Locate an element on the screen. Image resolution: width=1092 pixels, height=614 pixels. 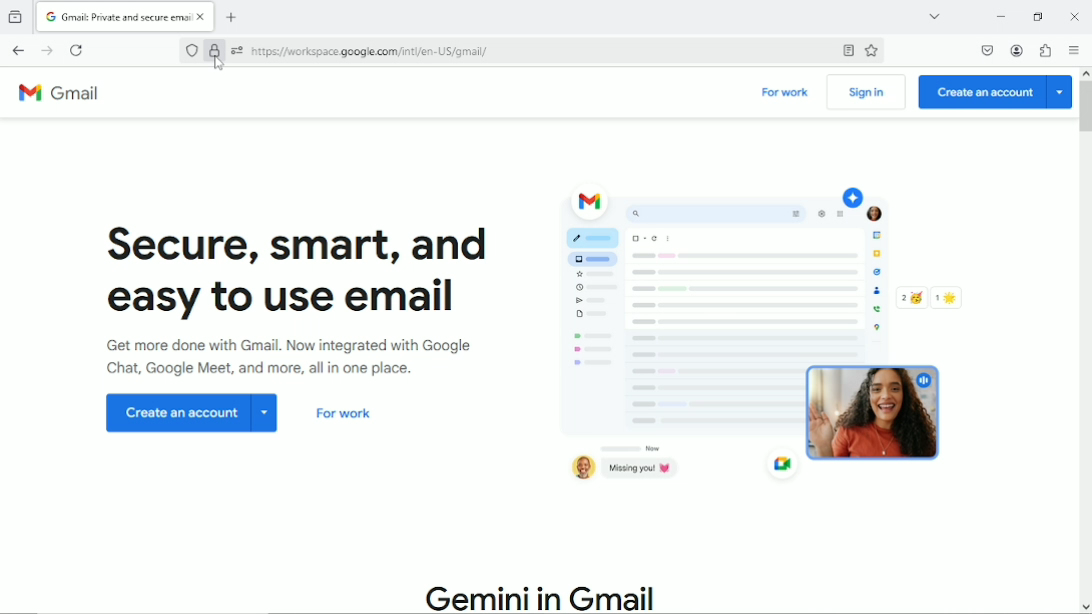
Gemini in Gmail is located at coordinates (543, 597).